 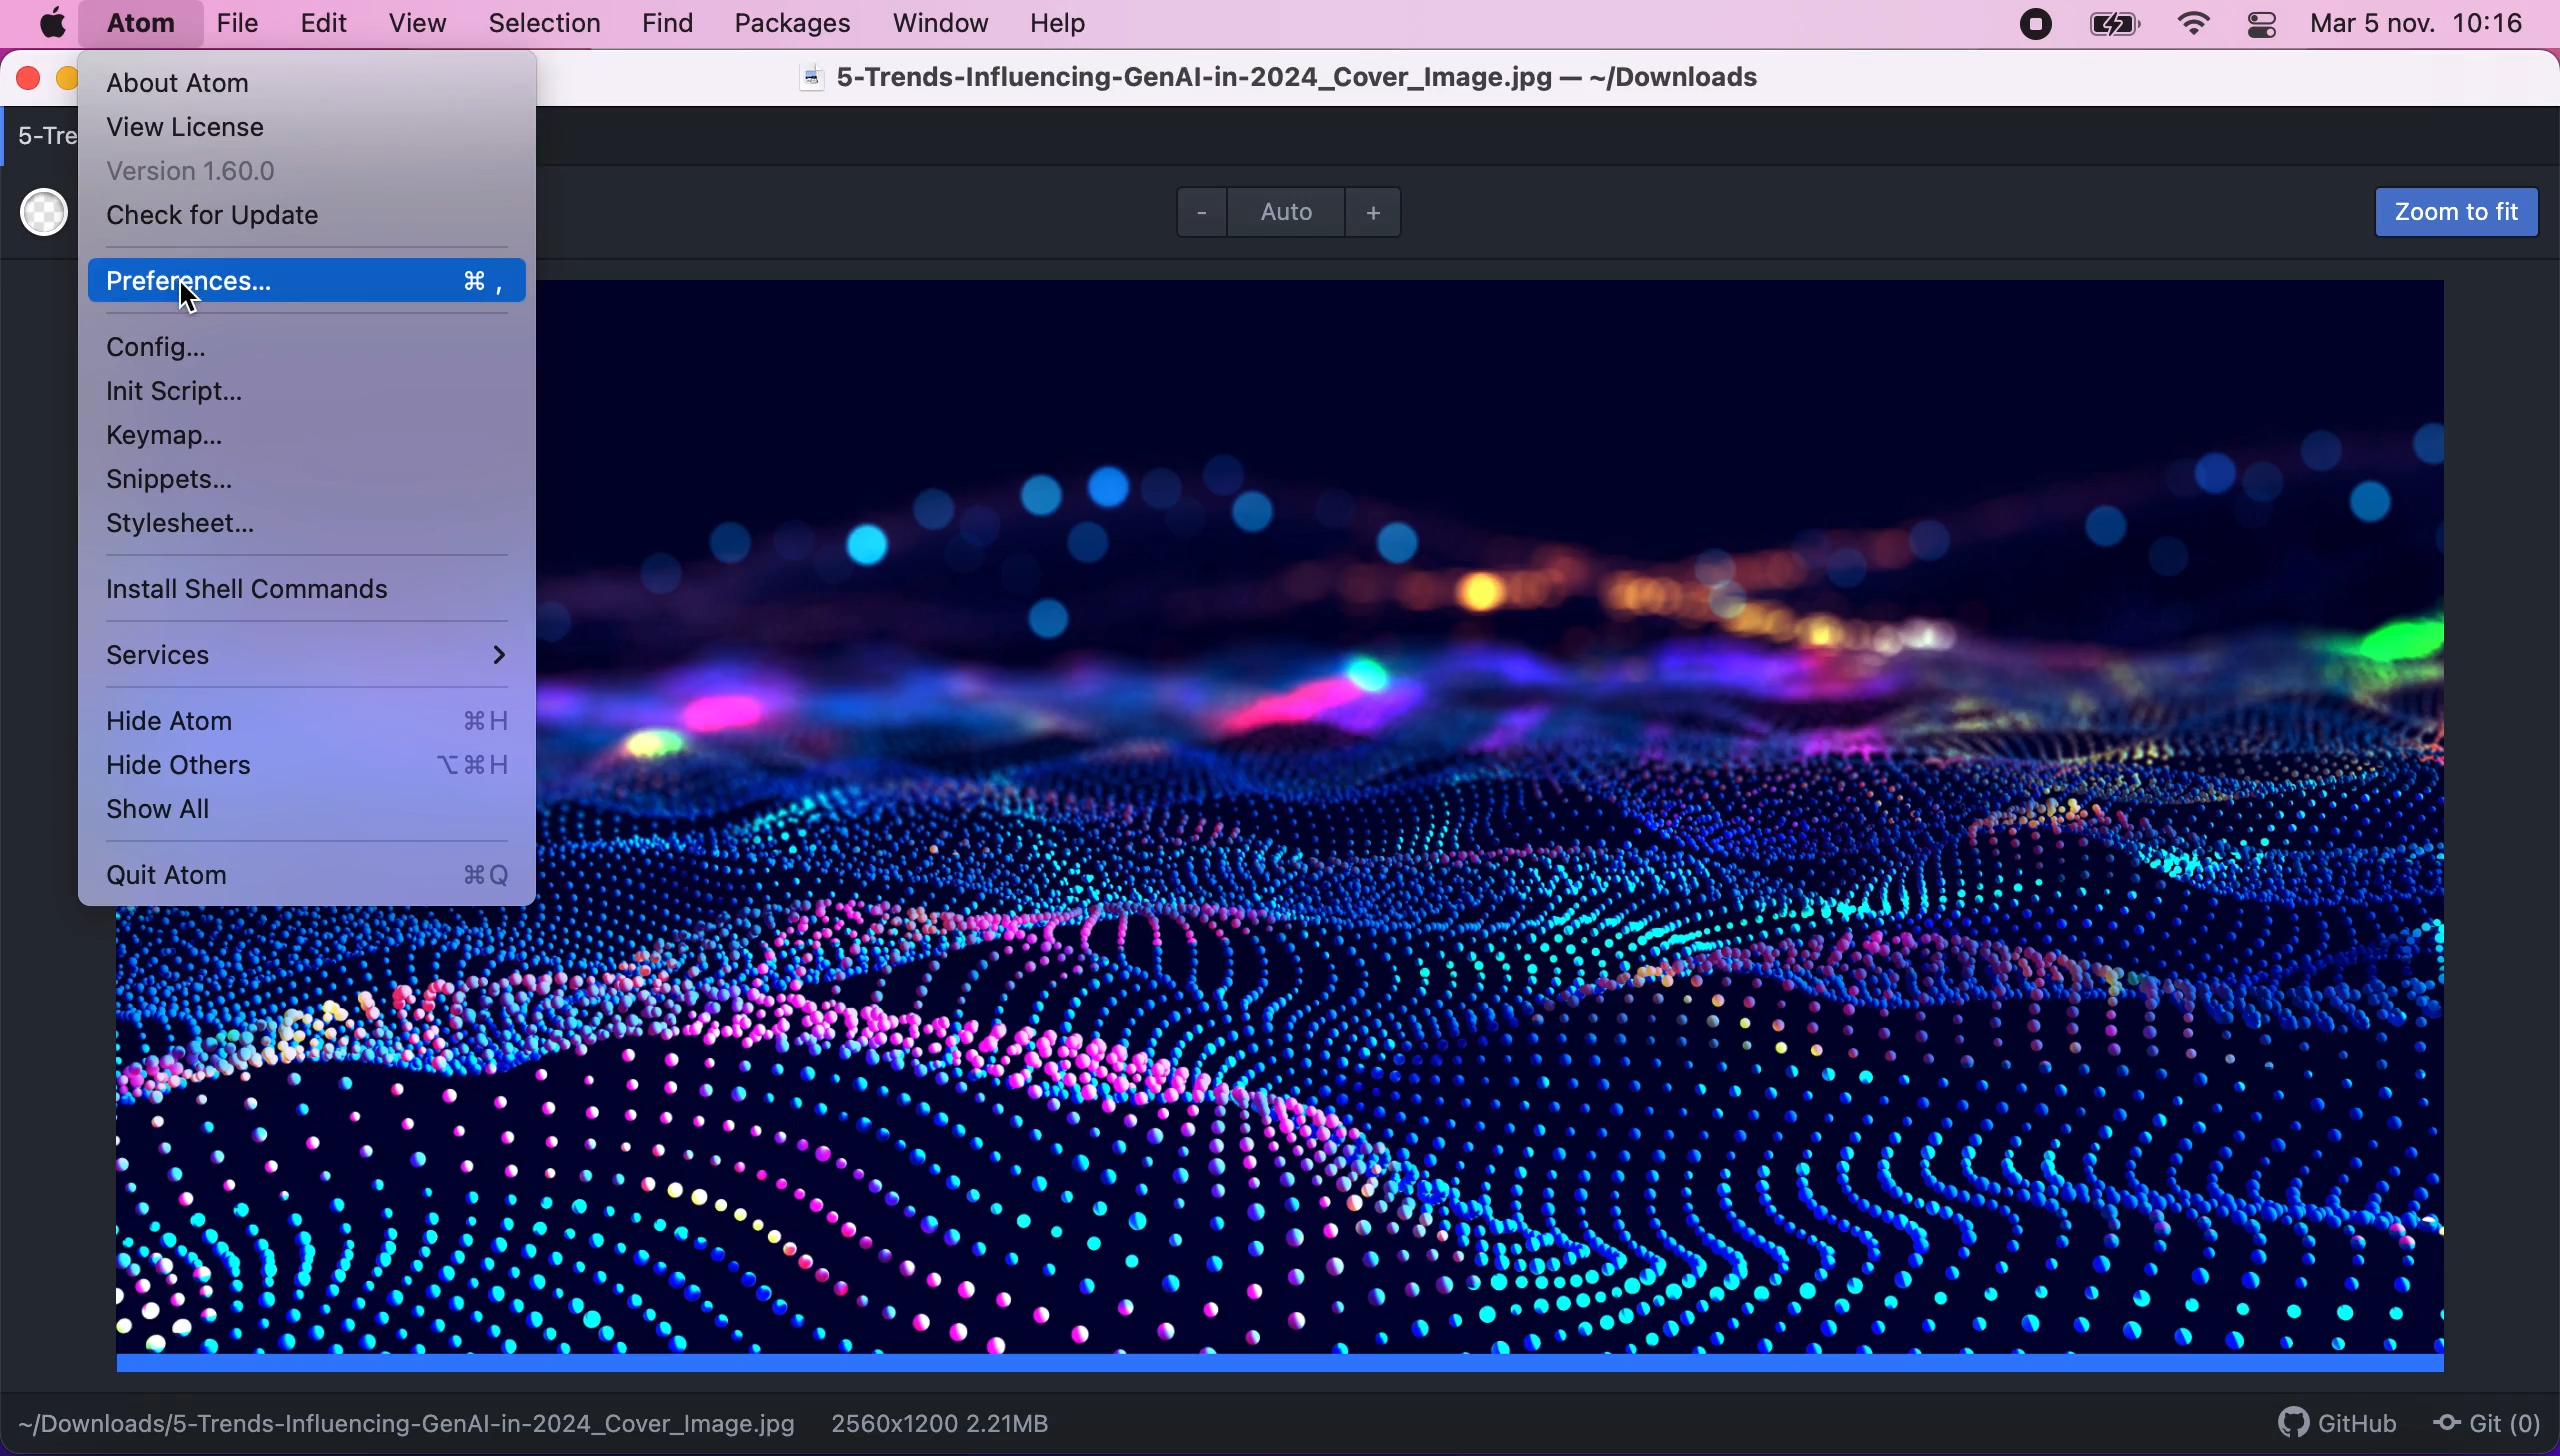 I want to click on view, so click(x=411, y=24).